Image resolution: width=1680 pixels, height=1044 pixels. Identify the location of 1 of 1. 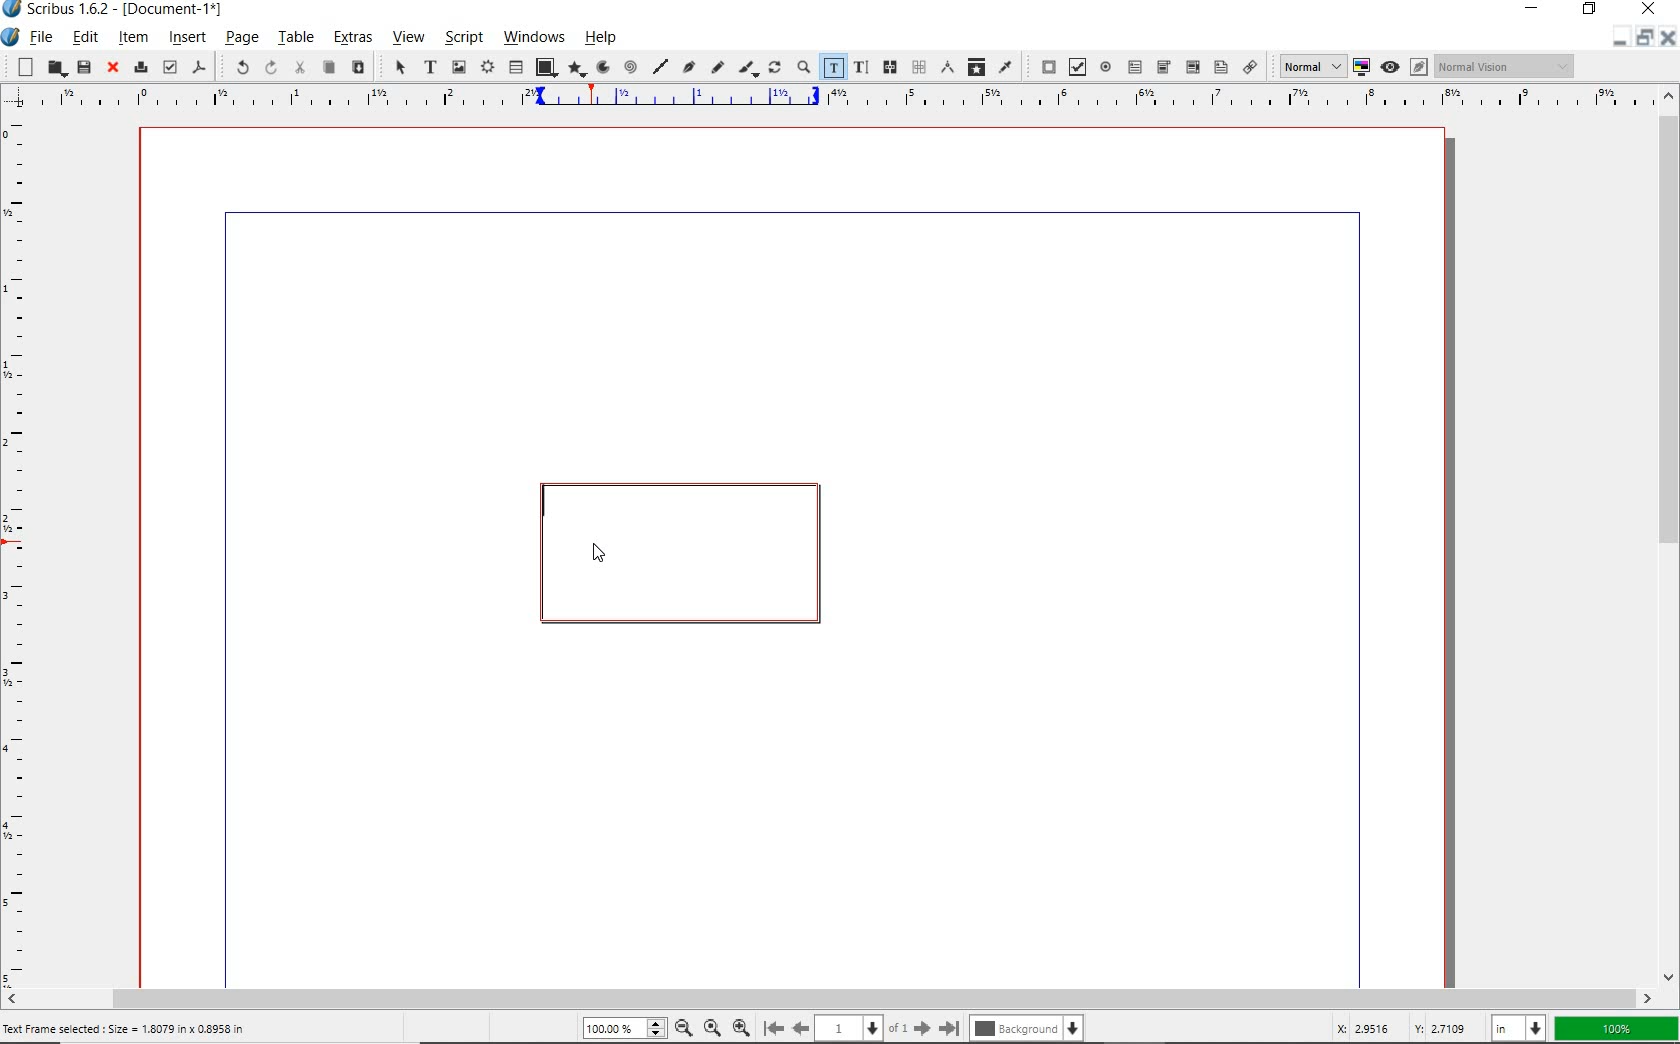
(865, 1029).